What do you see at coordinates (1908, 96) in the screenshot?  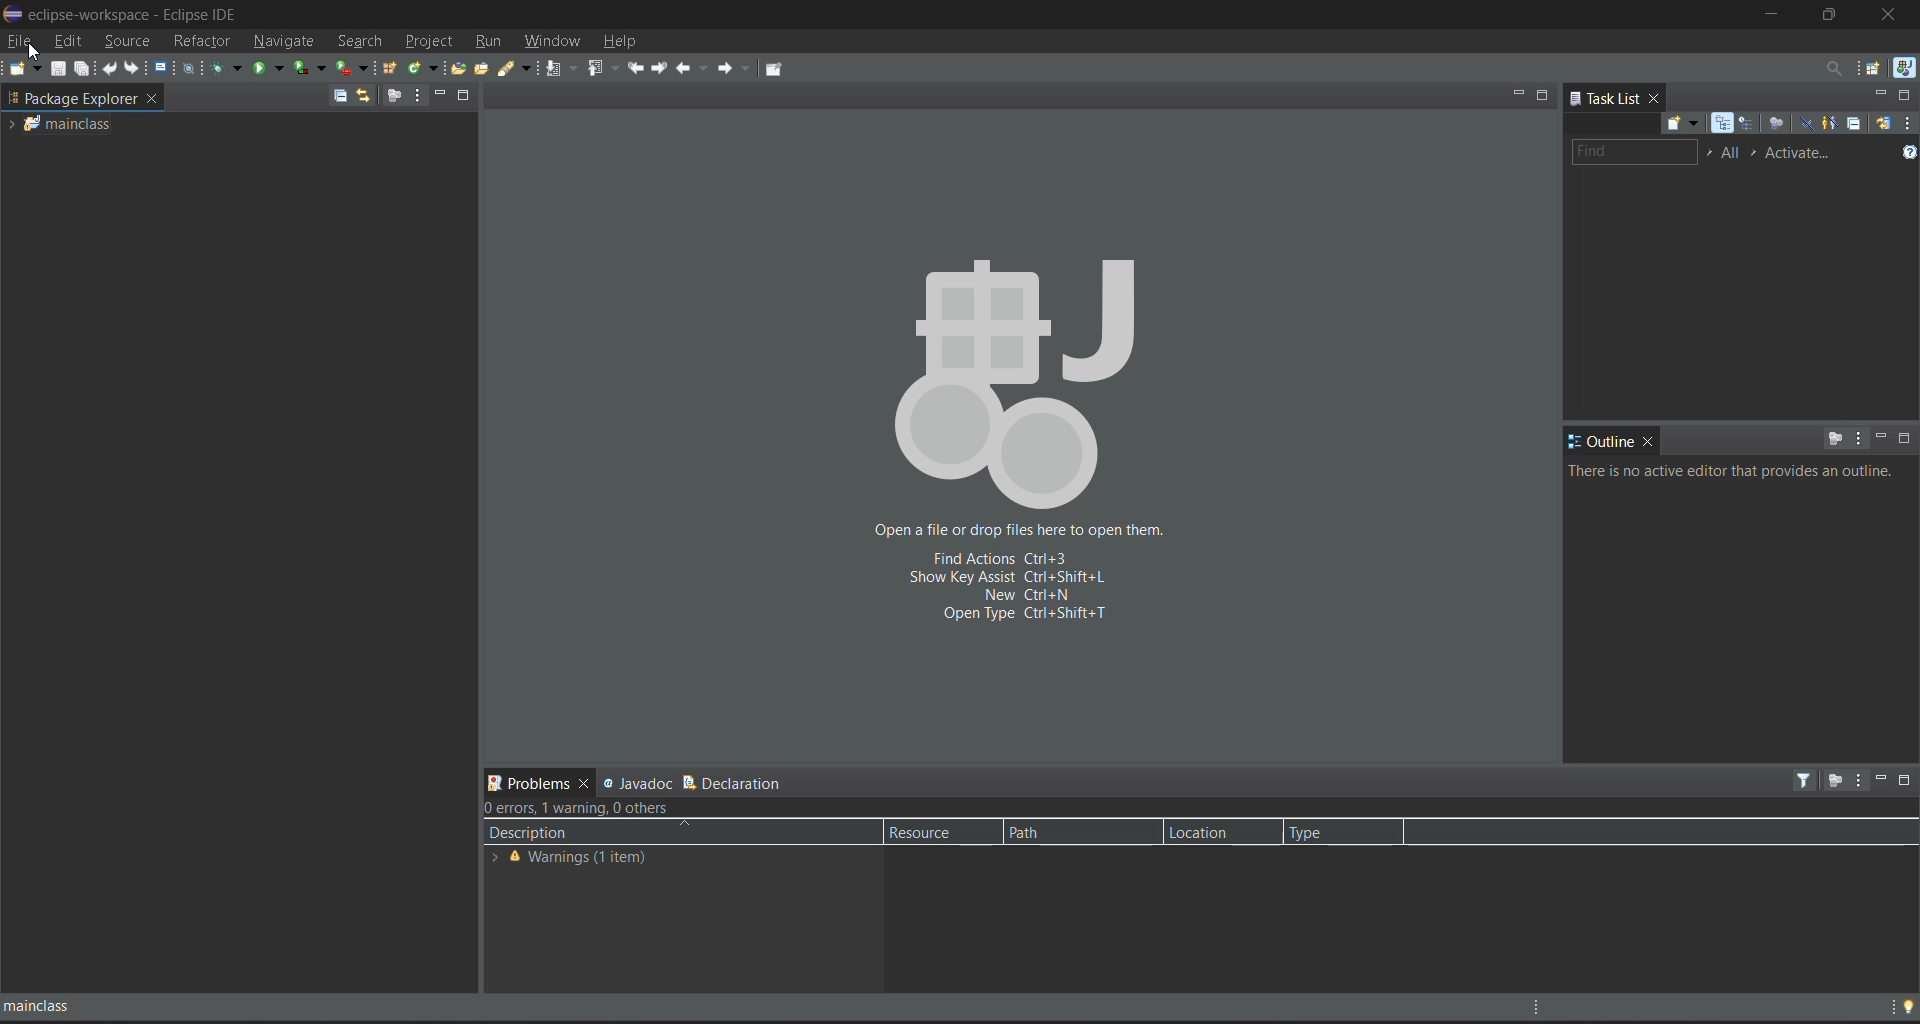 I see `maximize` at bounding box center [1908, 96].